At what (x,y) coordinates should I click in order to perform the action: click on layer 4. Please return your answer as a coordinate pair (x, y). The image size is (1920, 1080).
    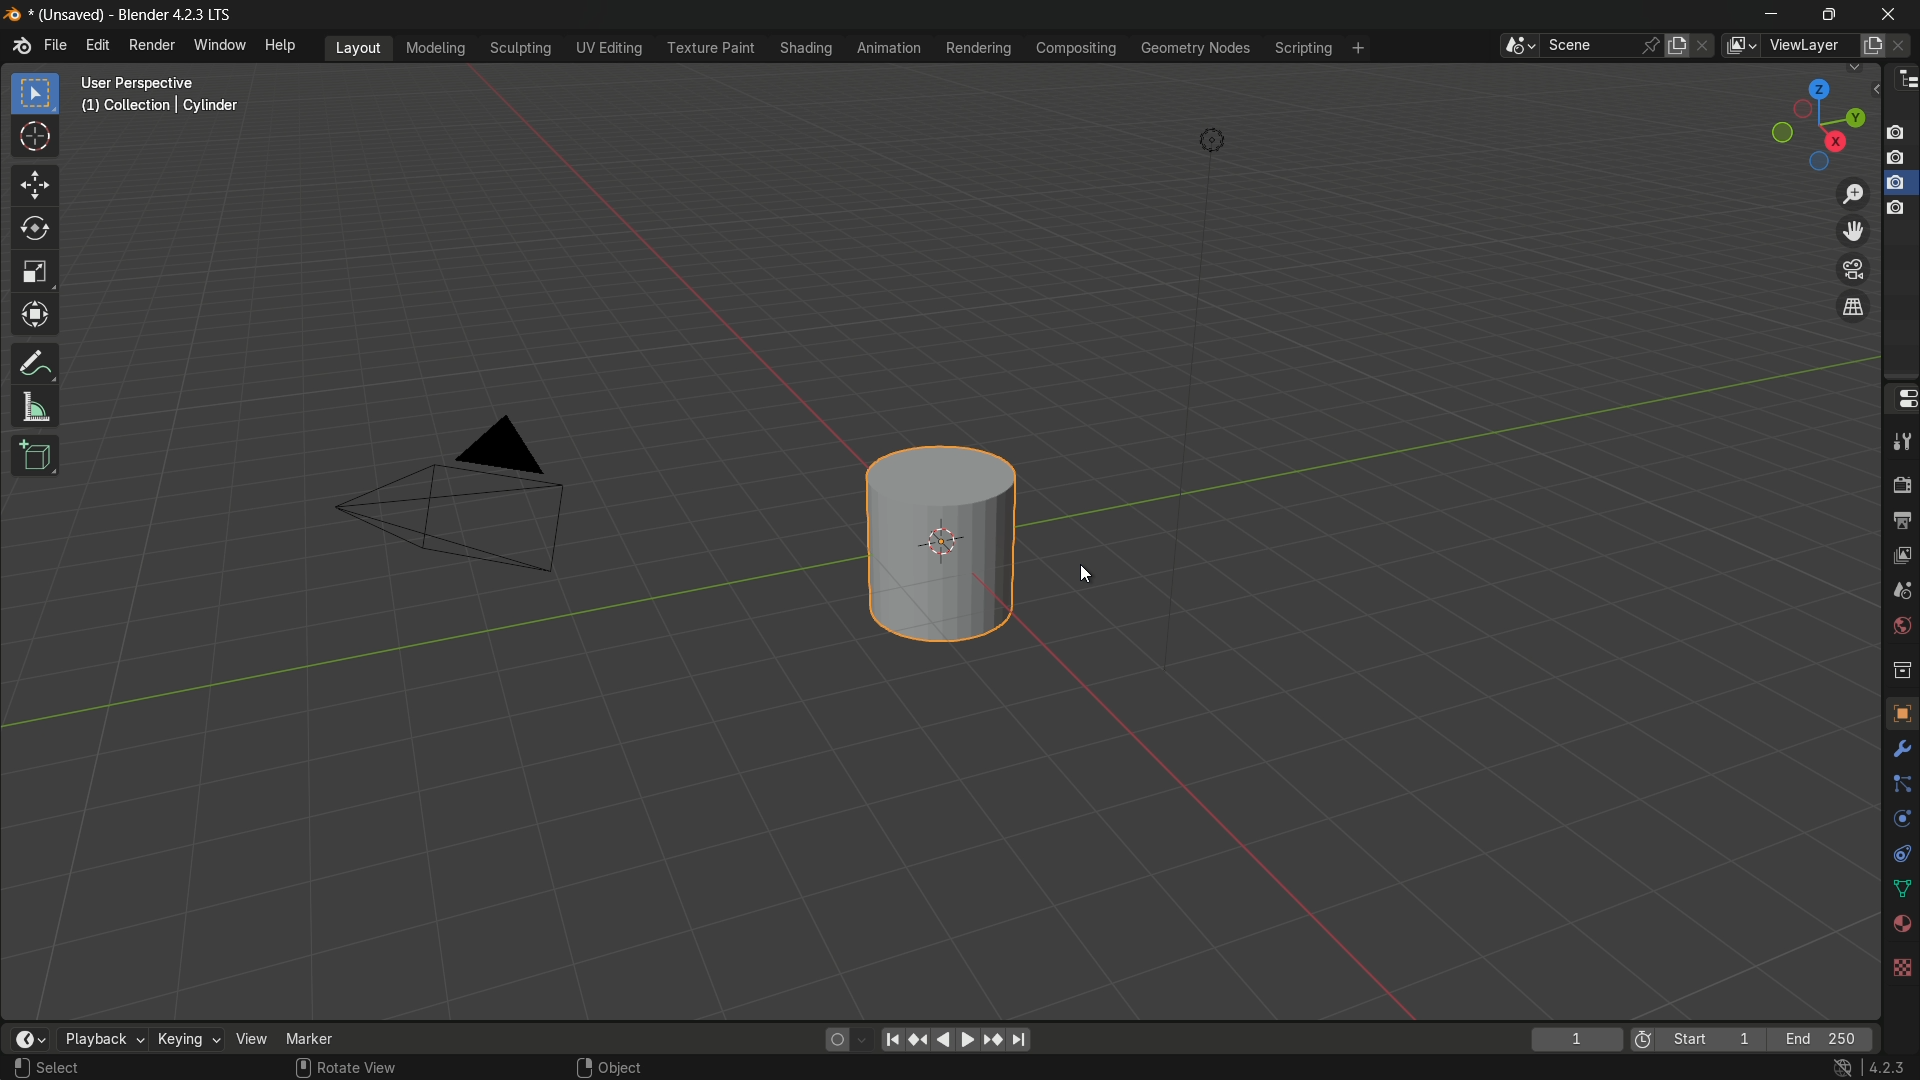
    Looking at the image, I should click on (1898, 207).